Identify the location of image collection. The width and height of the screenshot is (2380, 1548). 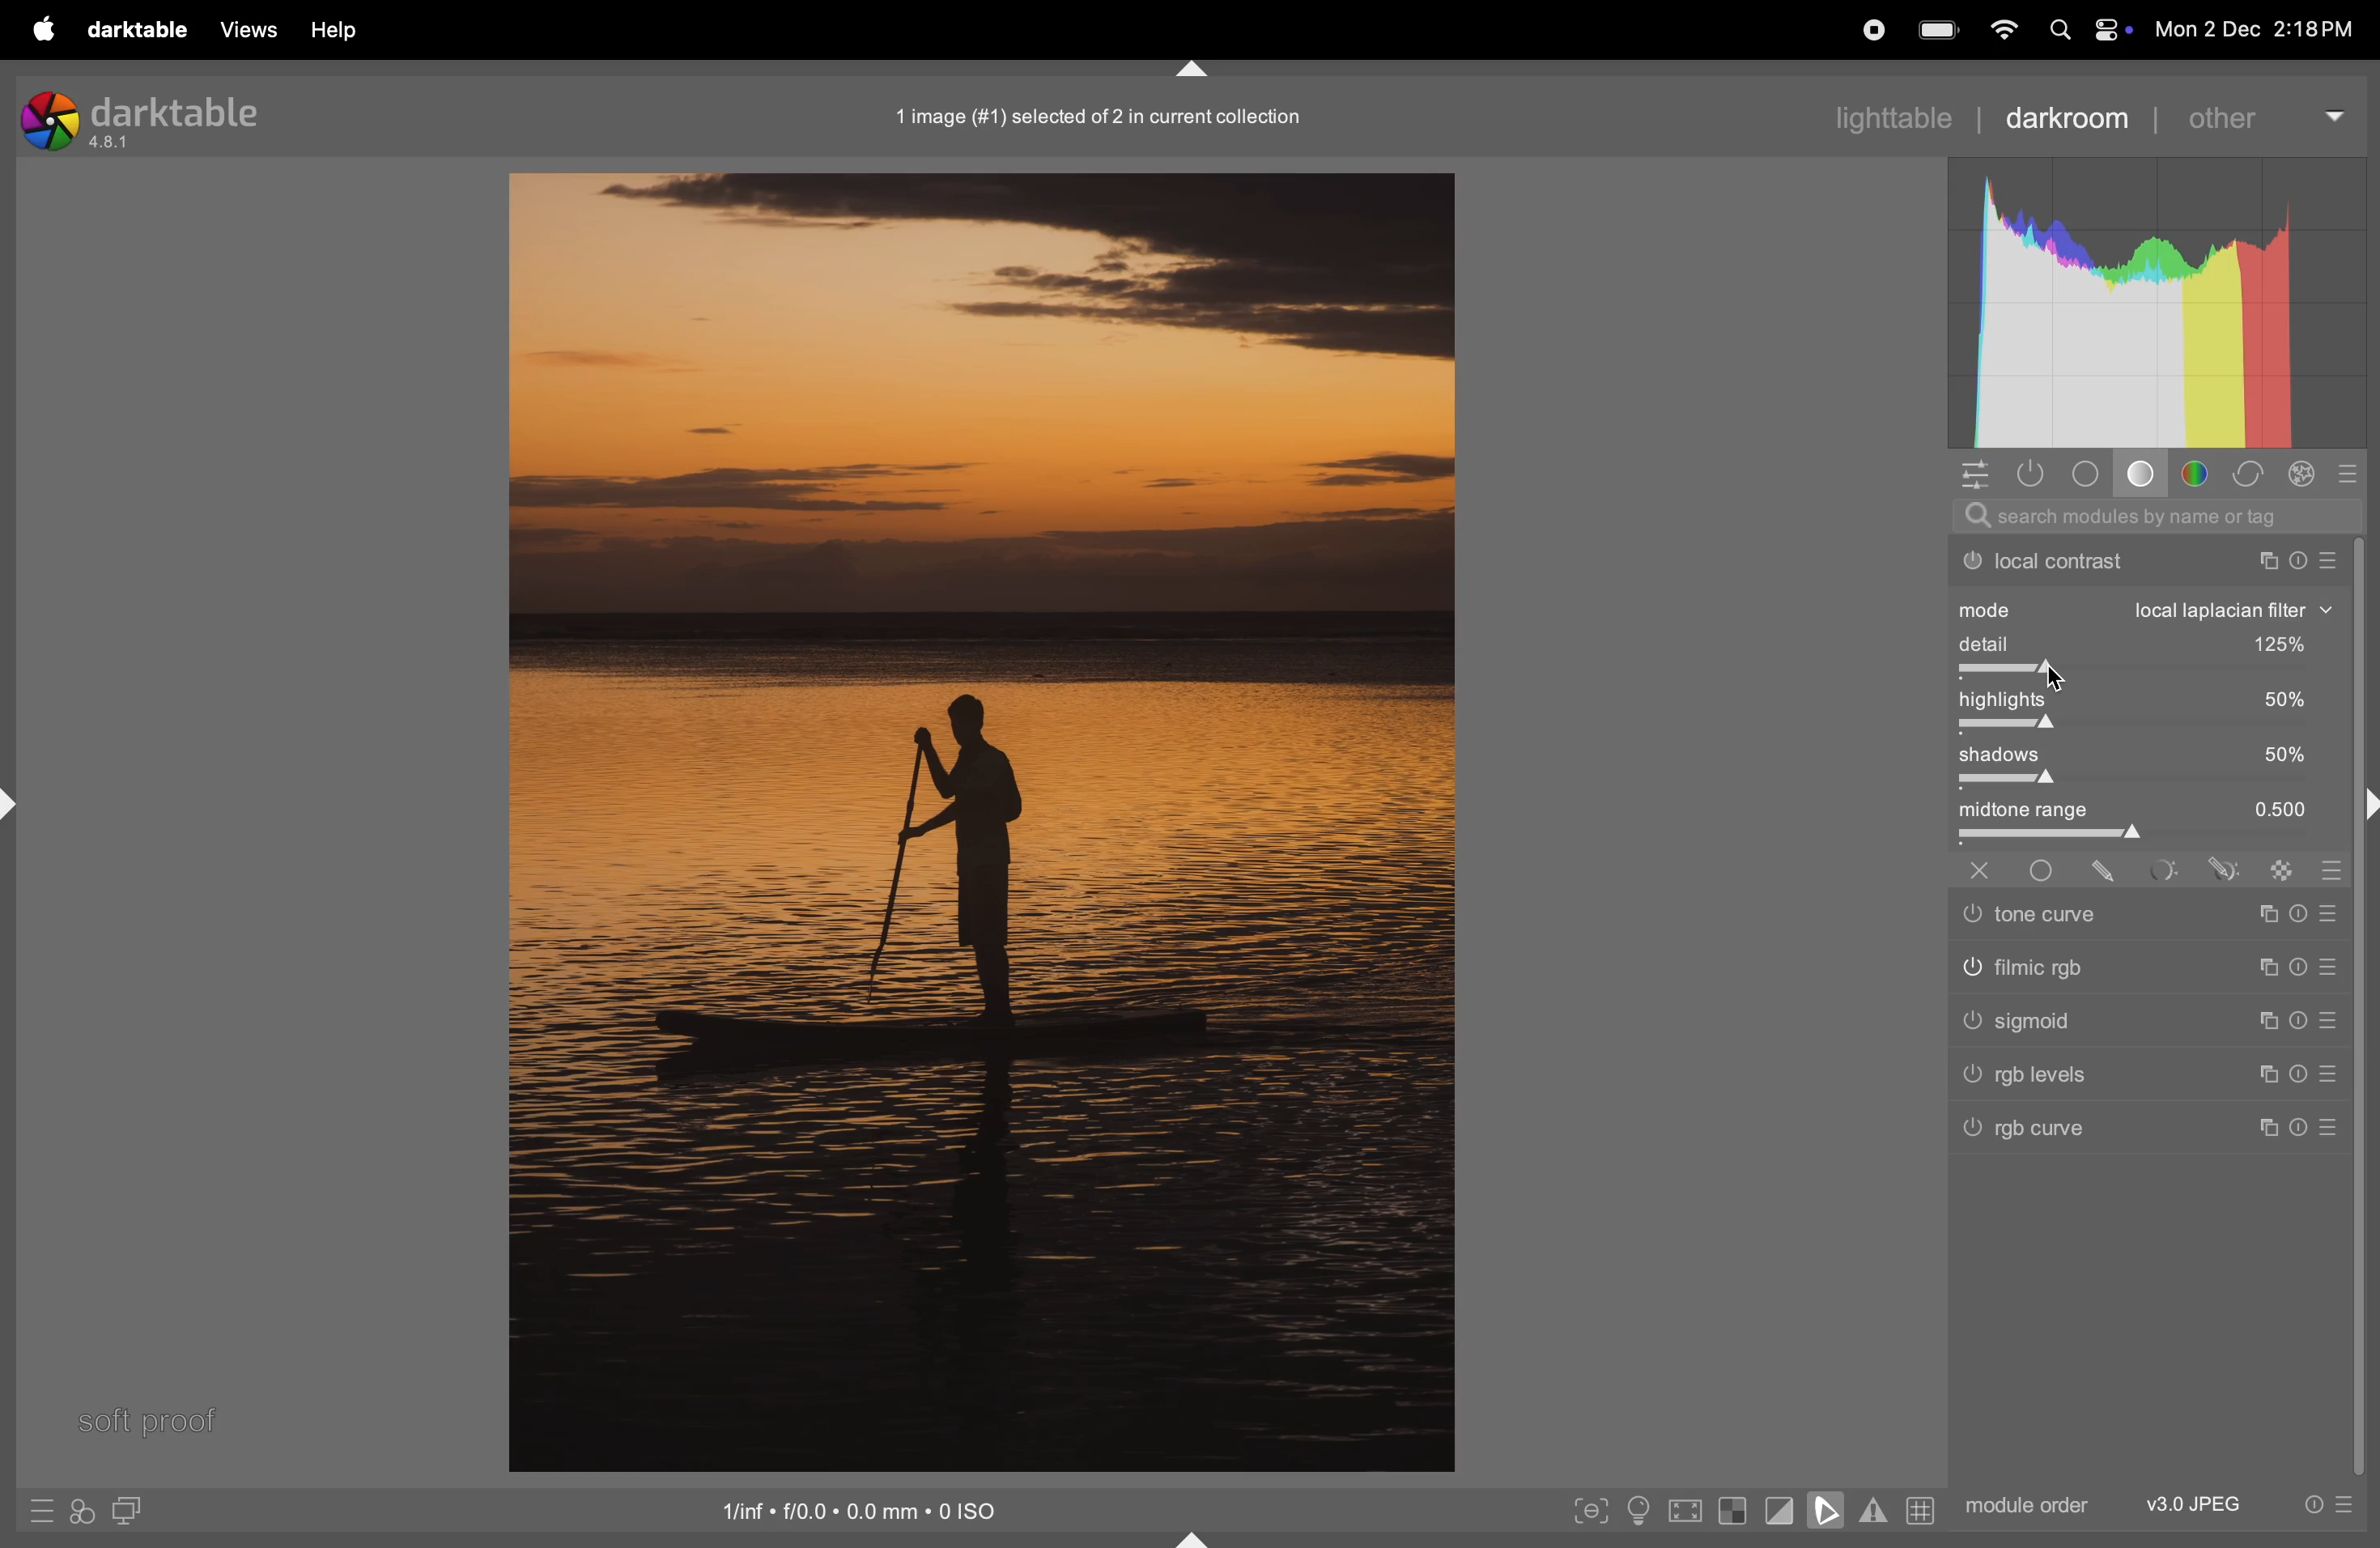
(1100, 117).